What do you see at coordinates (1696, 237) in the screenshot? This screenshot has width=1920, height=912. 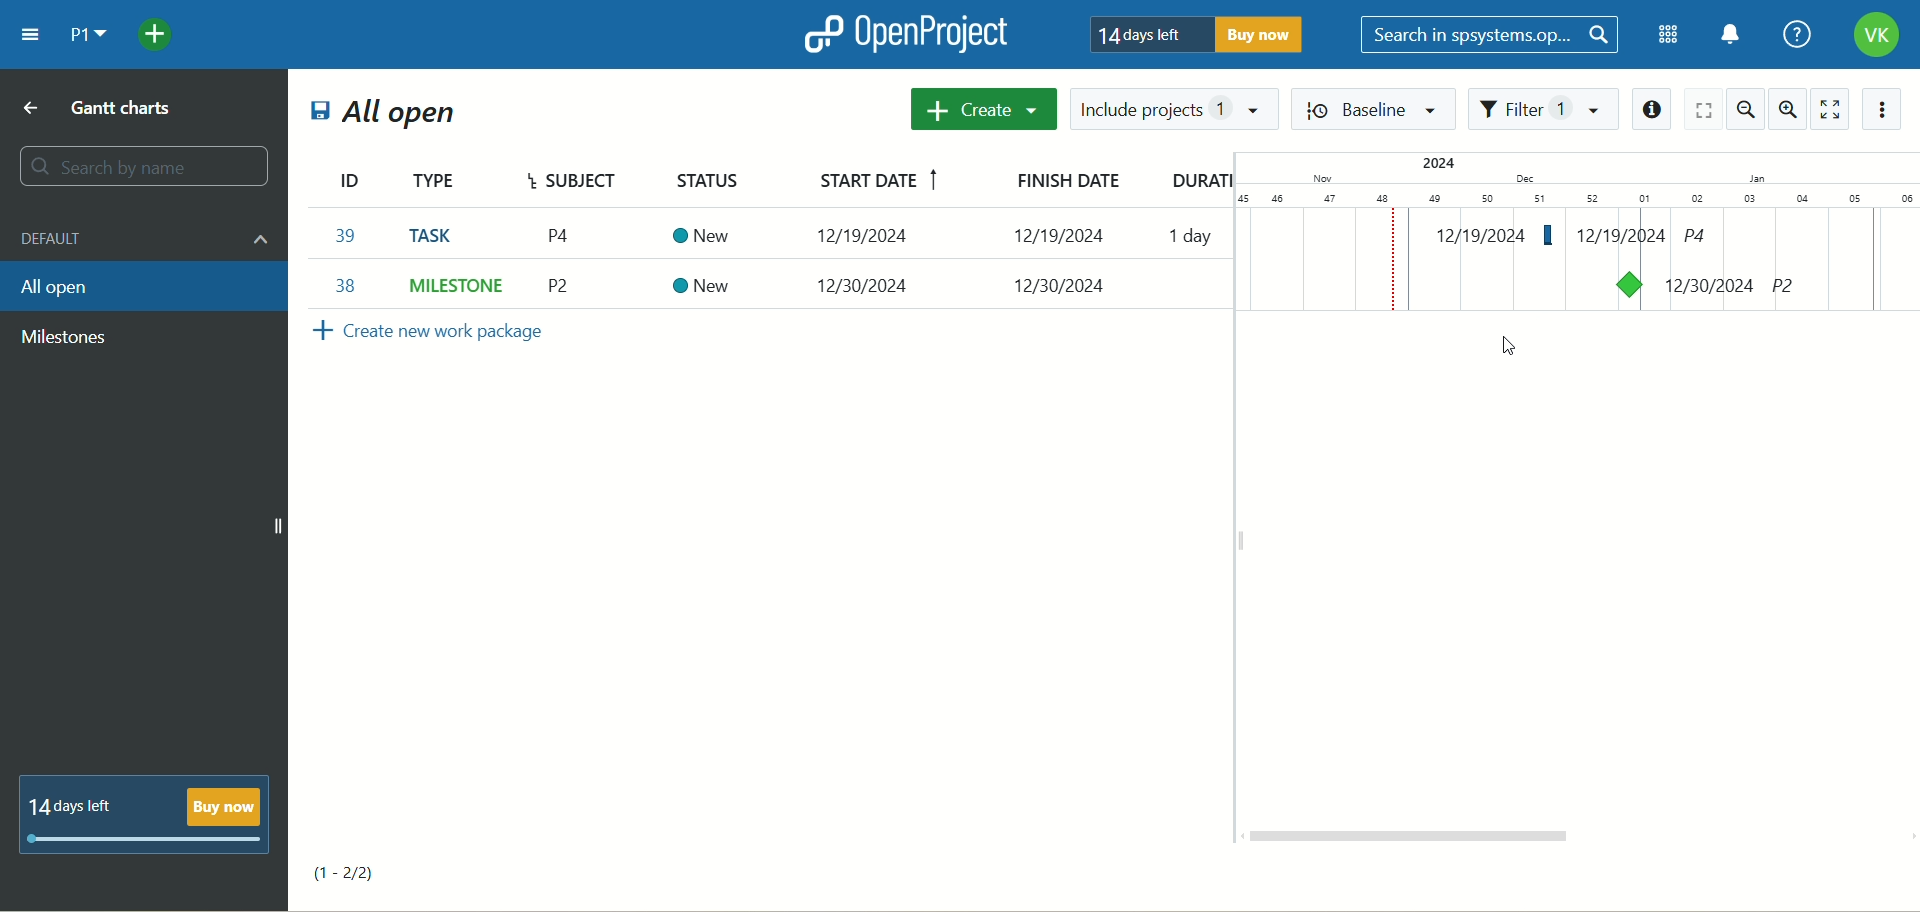 I see `p4` at bounding box center [1696, 237].